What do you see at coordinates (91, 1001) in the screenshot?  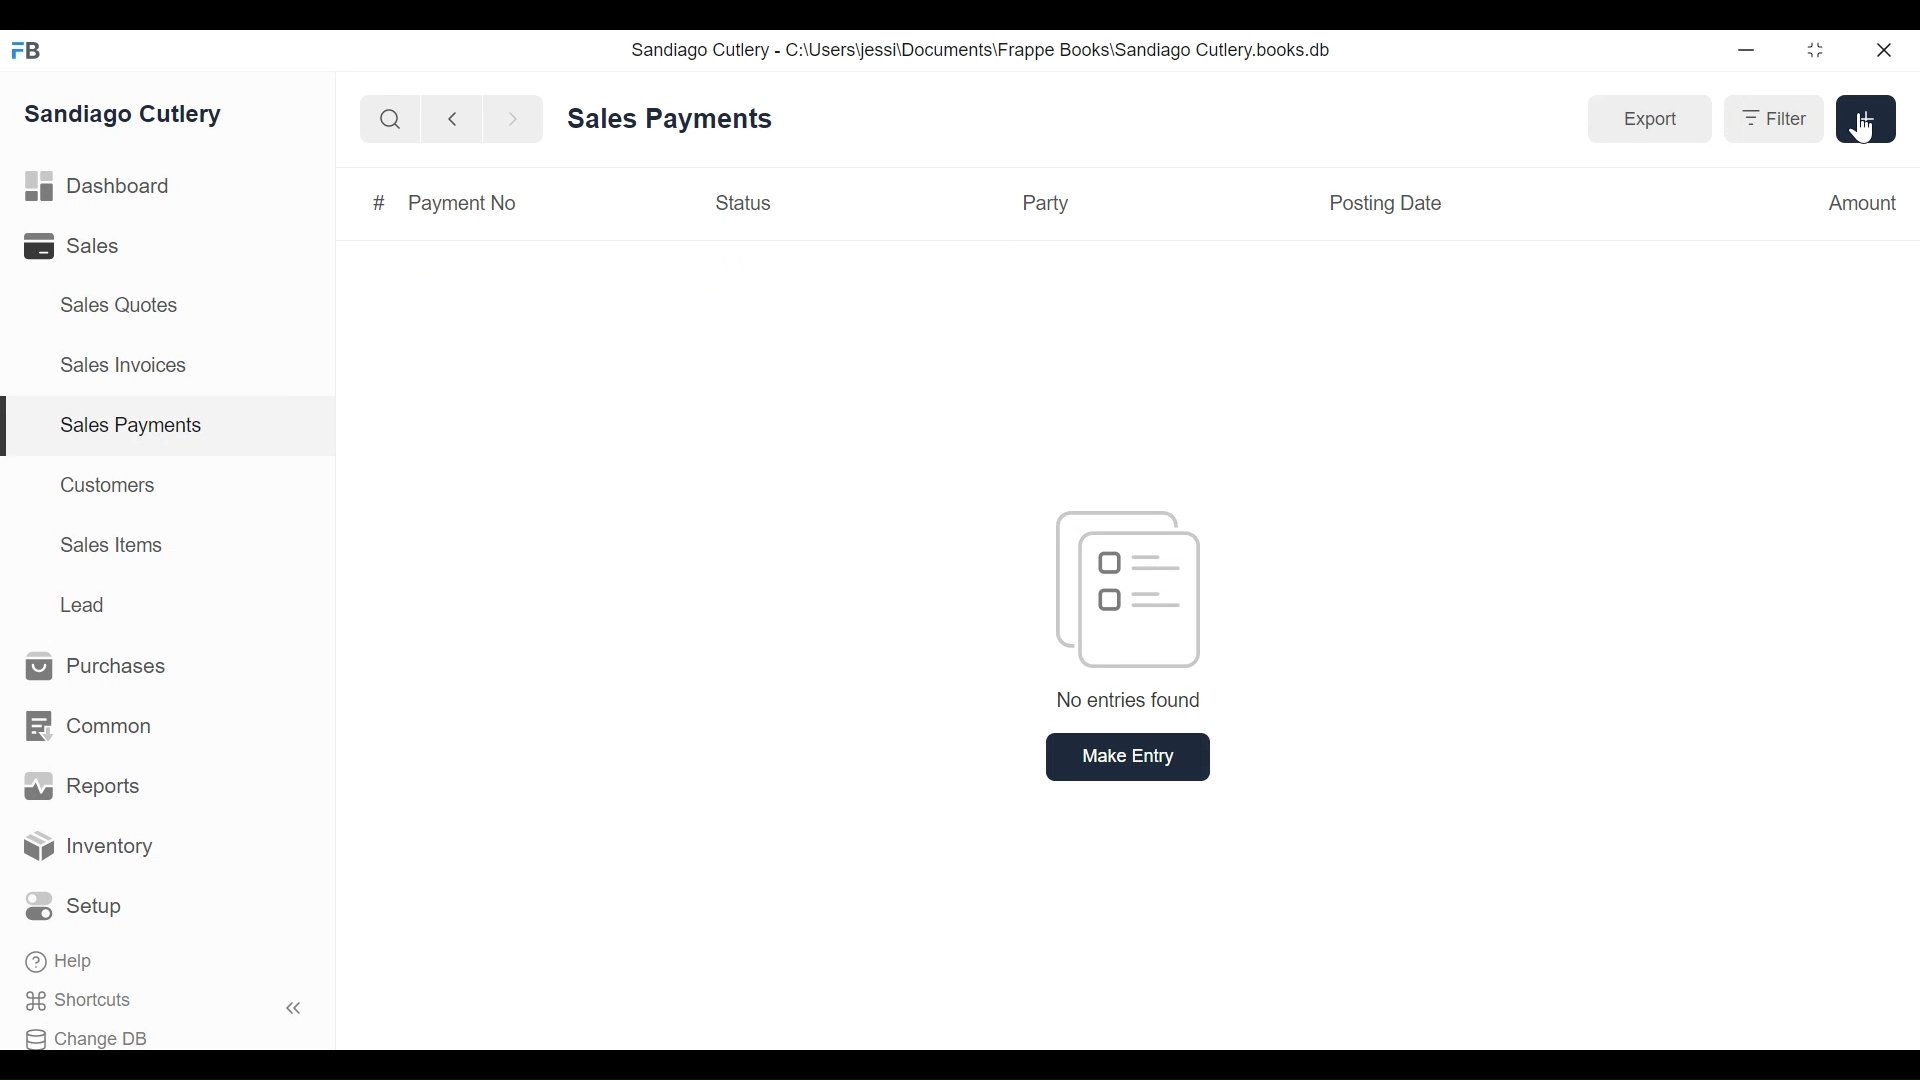 I see `Shortcuts` at bounding box center [91, 1001].